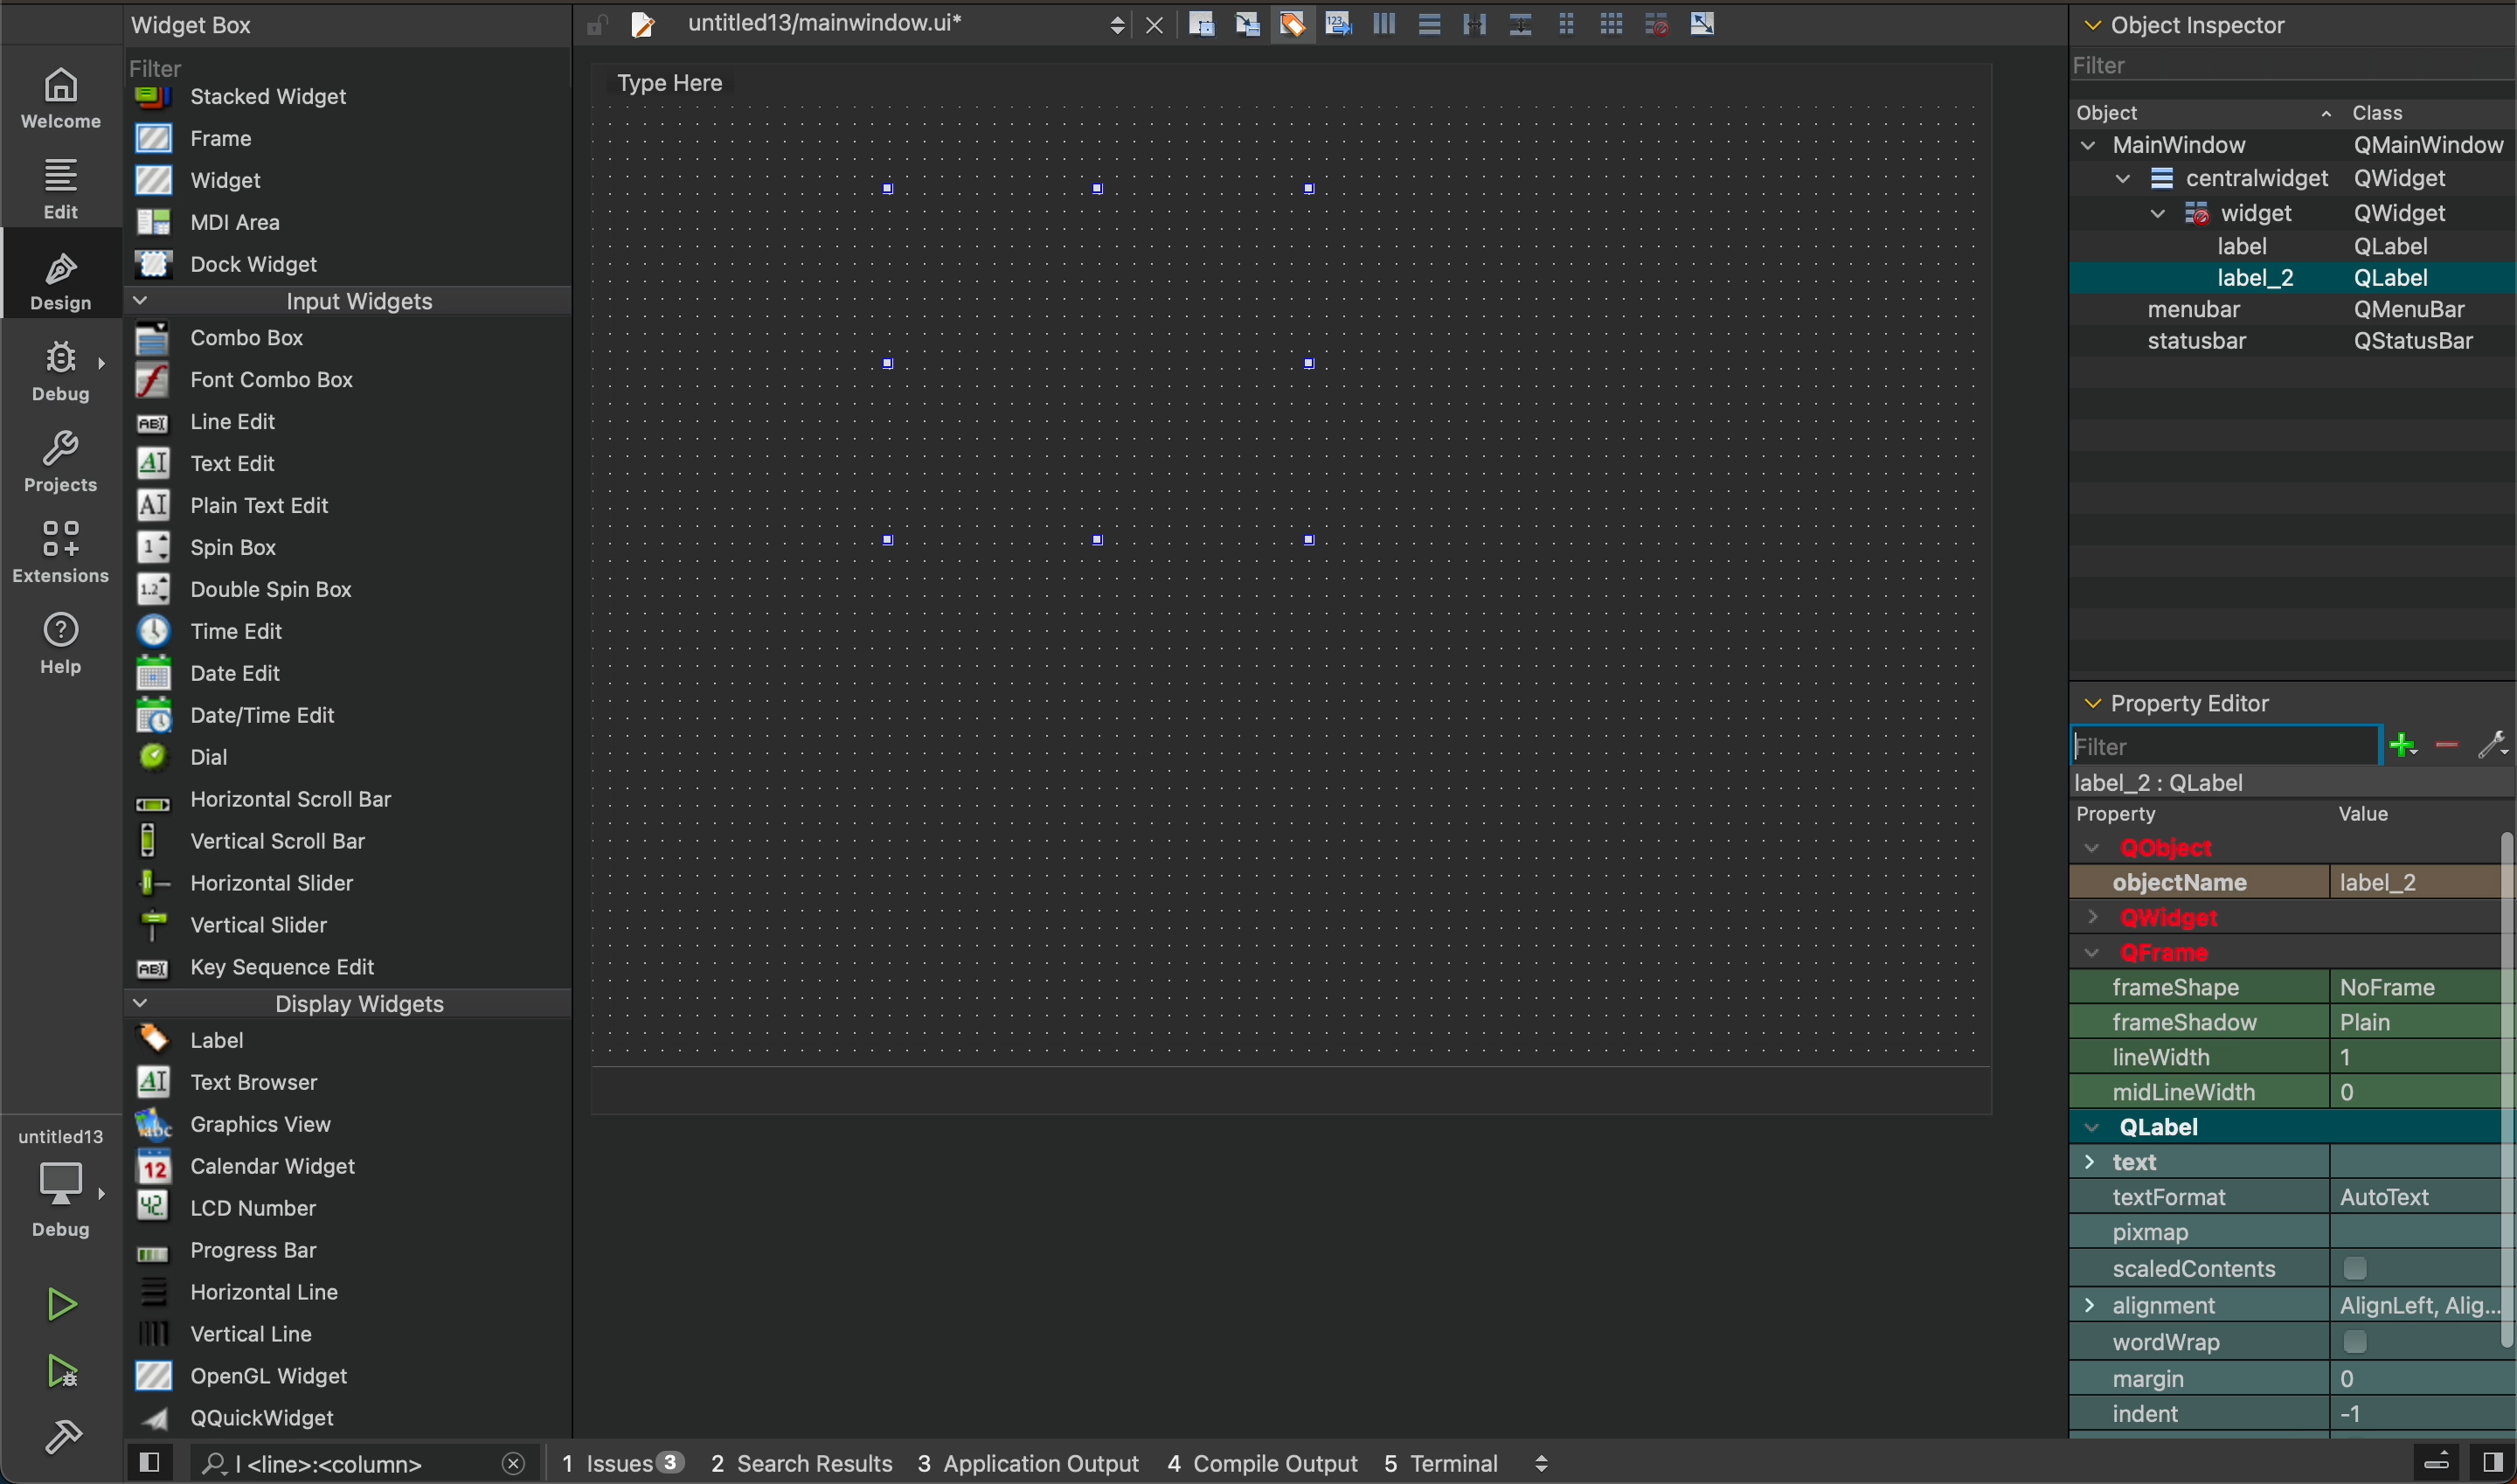 This screenshot has height=1484, width=2517. What do you see at coordinates (56, 184) in the screenshot?
I see `edit` at bounding box center [56, 184].